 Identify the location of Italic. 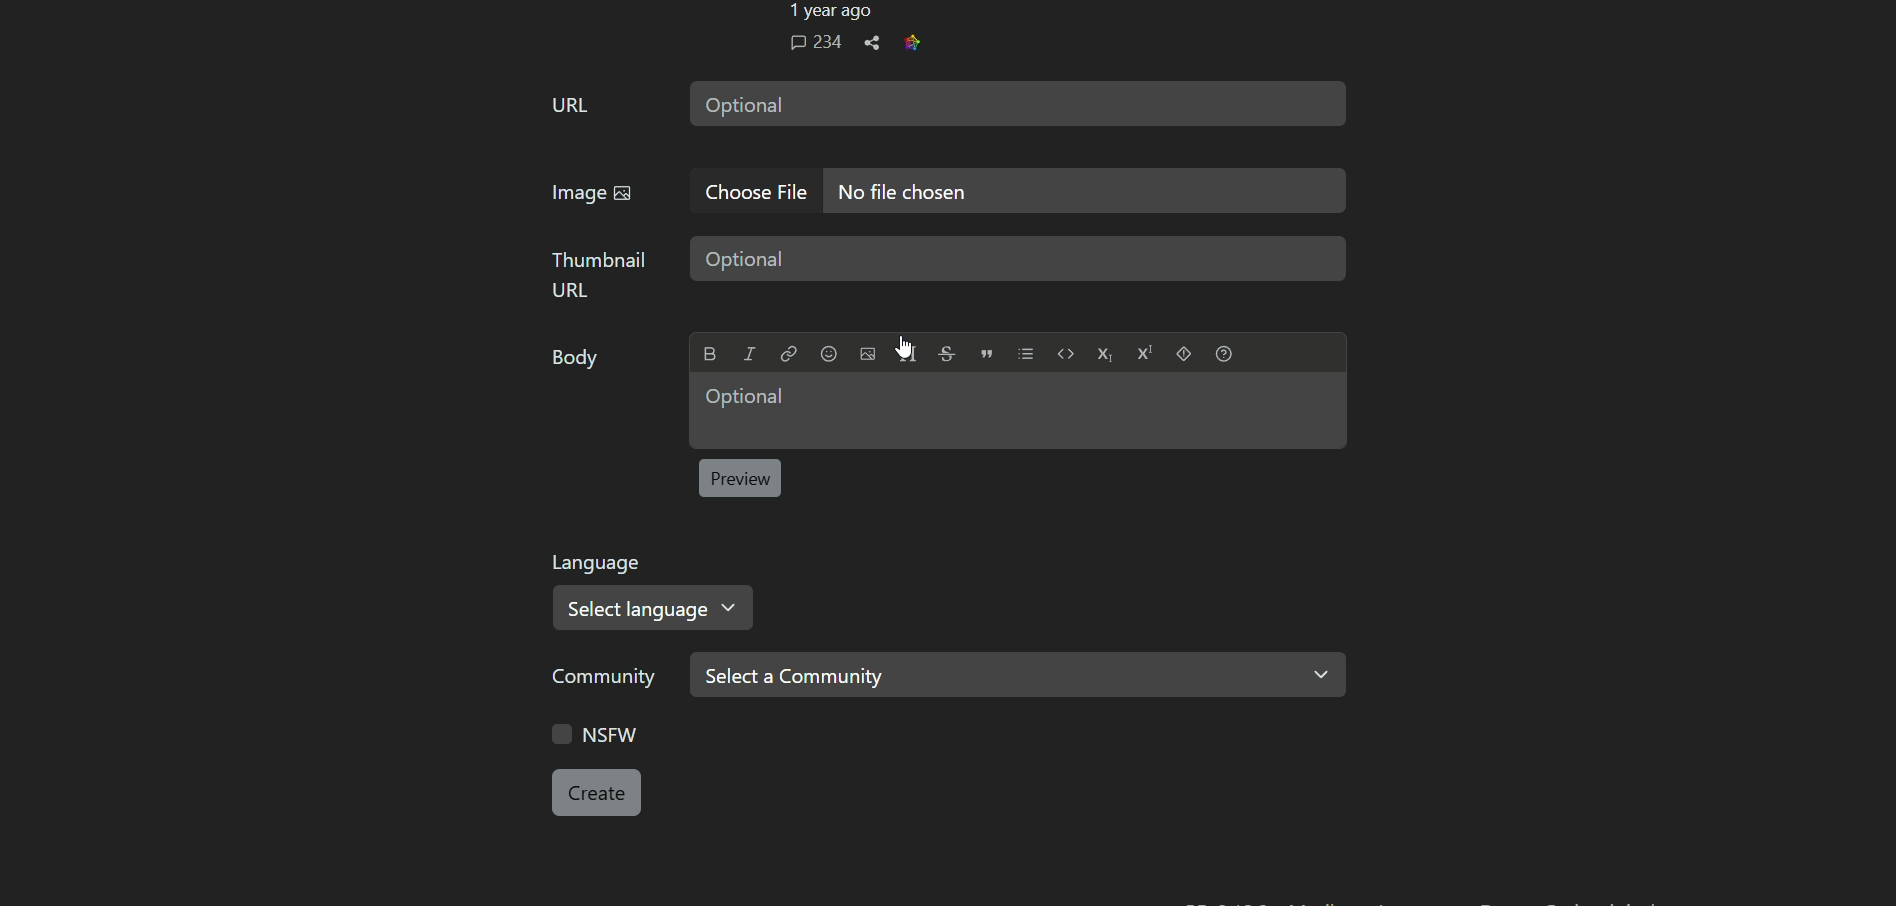
(749, 354).